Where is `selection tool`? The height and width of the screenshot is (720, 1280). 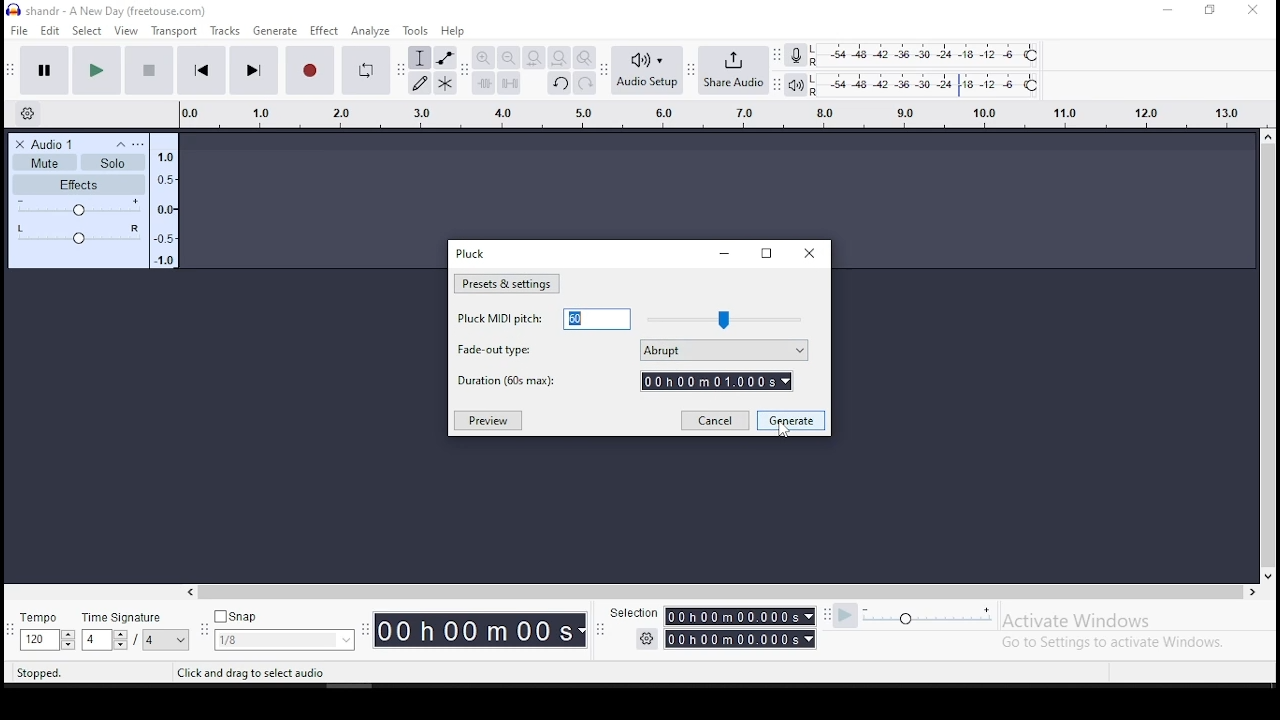 selection tool is located at coordinates (419, 57).